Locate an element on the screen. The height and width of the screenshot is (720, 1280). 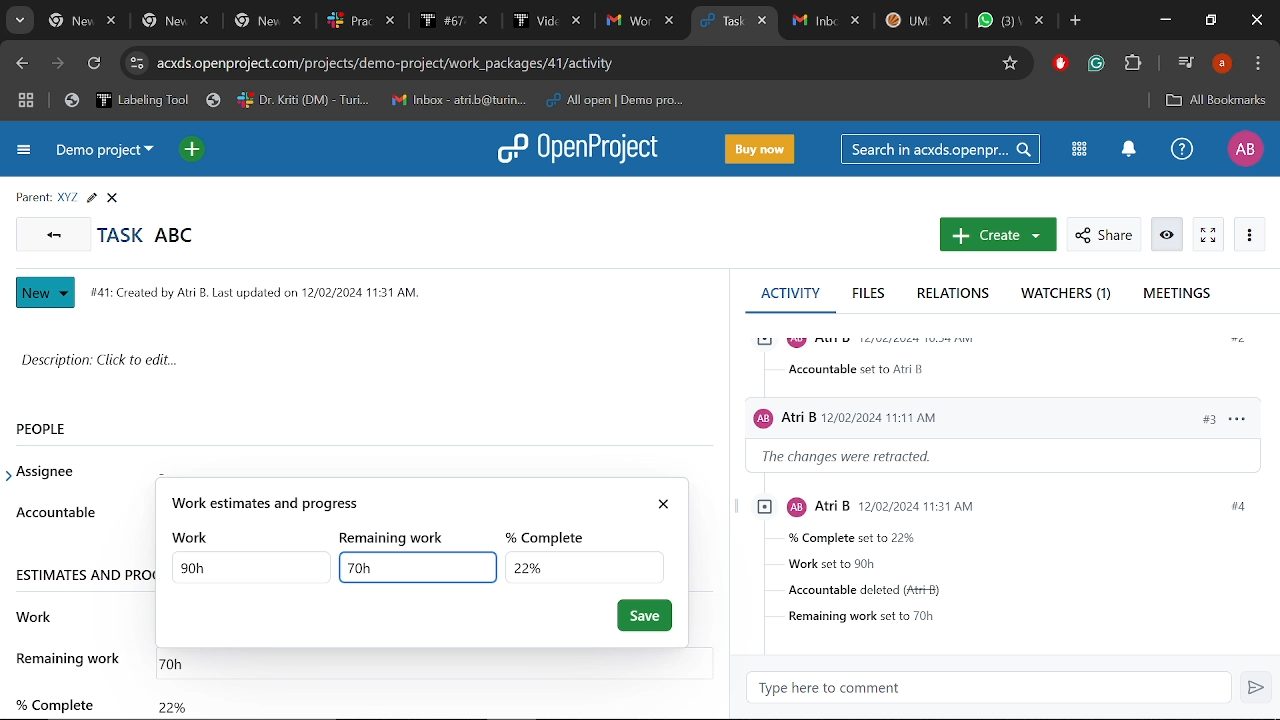
Remaining work is located at coordinates (419, 567).